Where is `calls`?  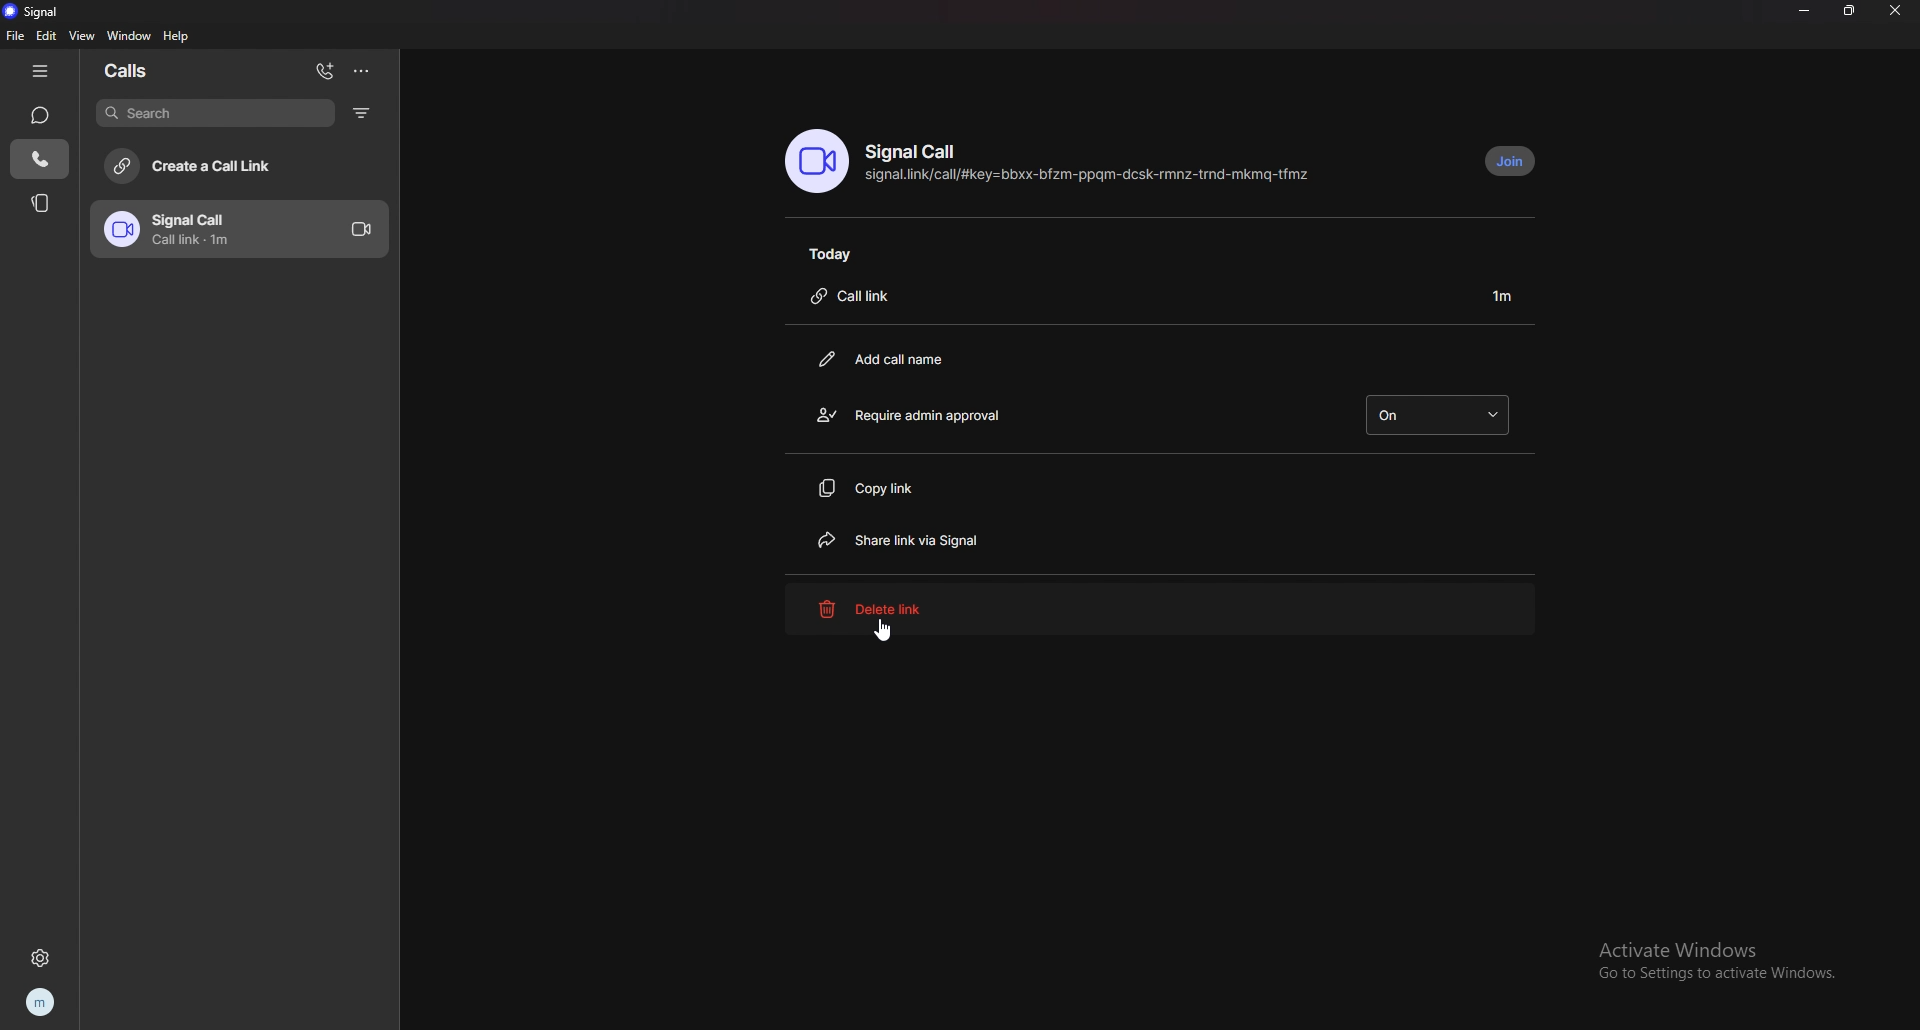 calls is located at coordinates (142, 72).